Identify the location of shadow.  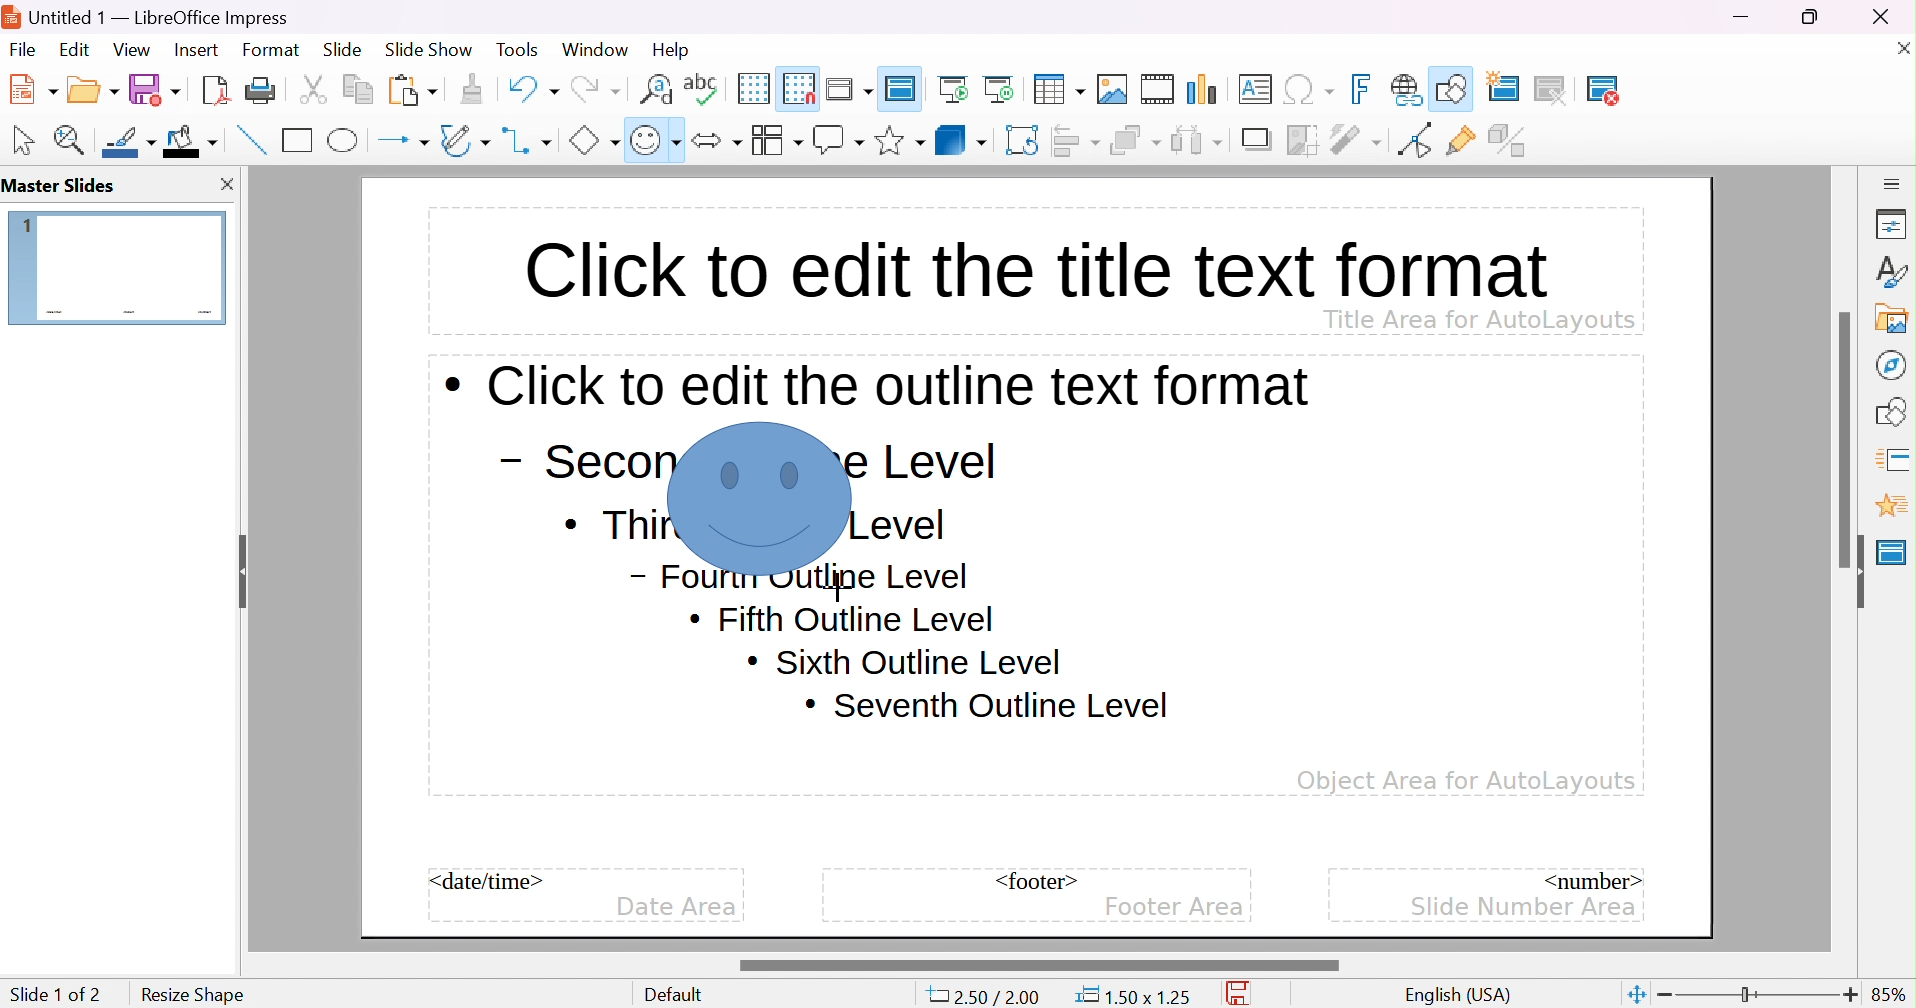
(1259, 141).